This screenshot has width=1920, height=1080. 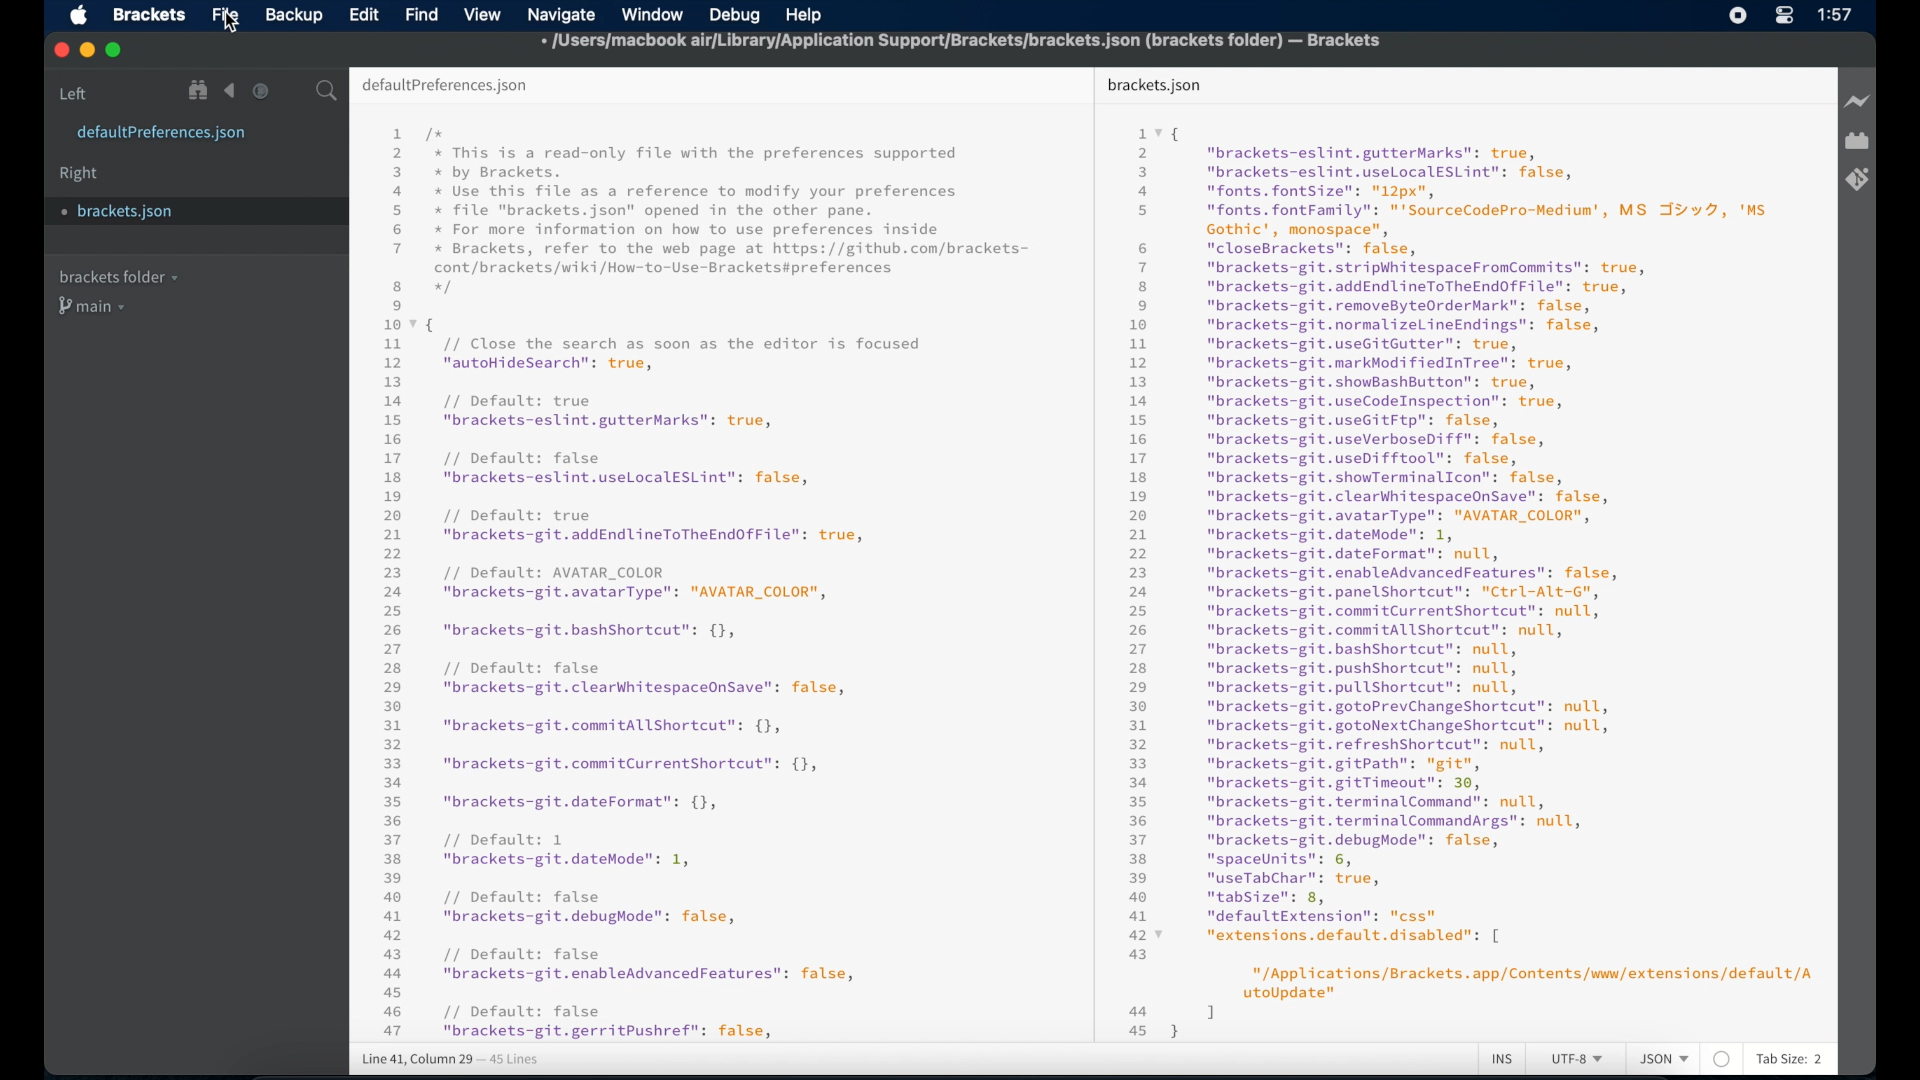 What do you see at coordinates (234, 24) in the screenshot?
I see `Cursor` at bounding box center [234, 24].